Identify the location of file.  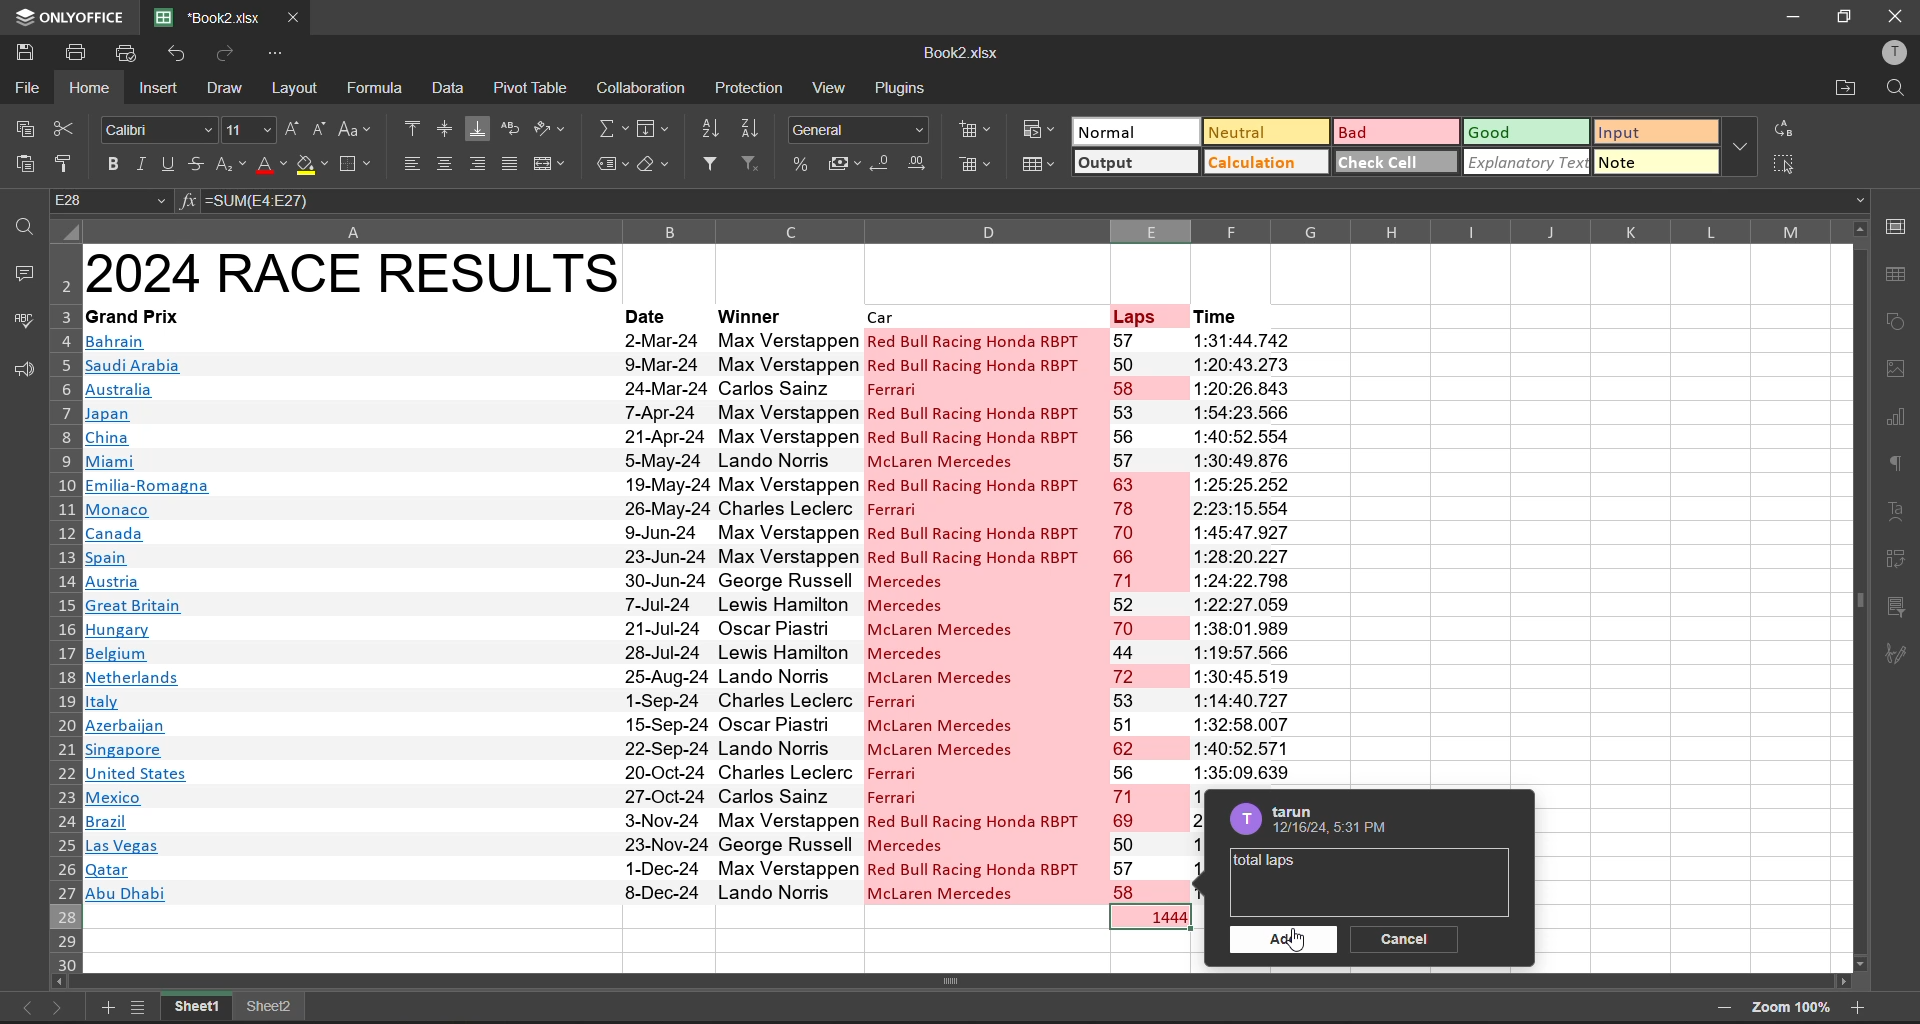
(24, 86).